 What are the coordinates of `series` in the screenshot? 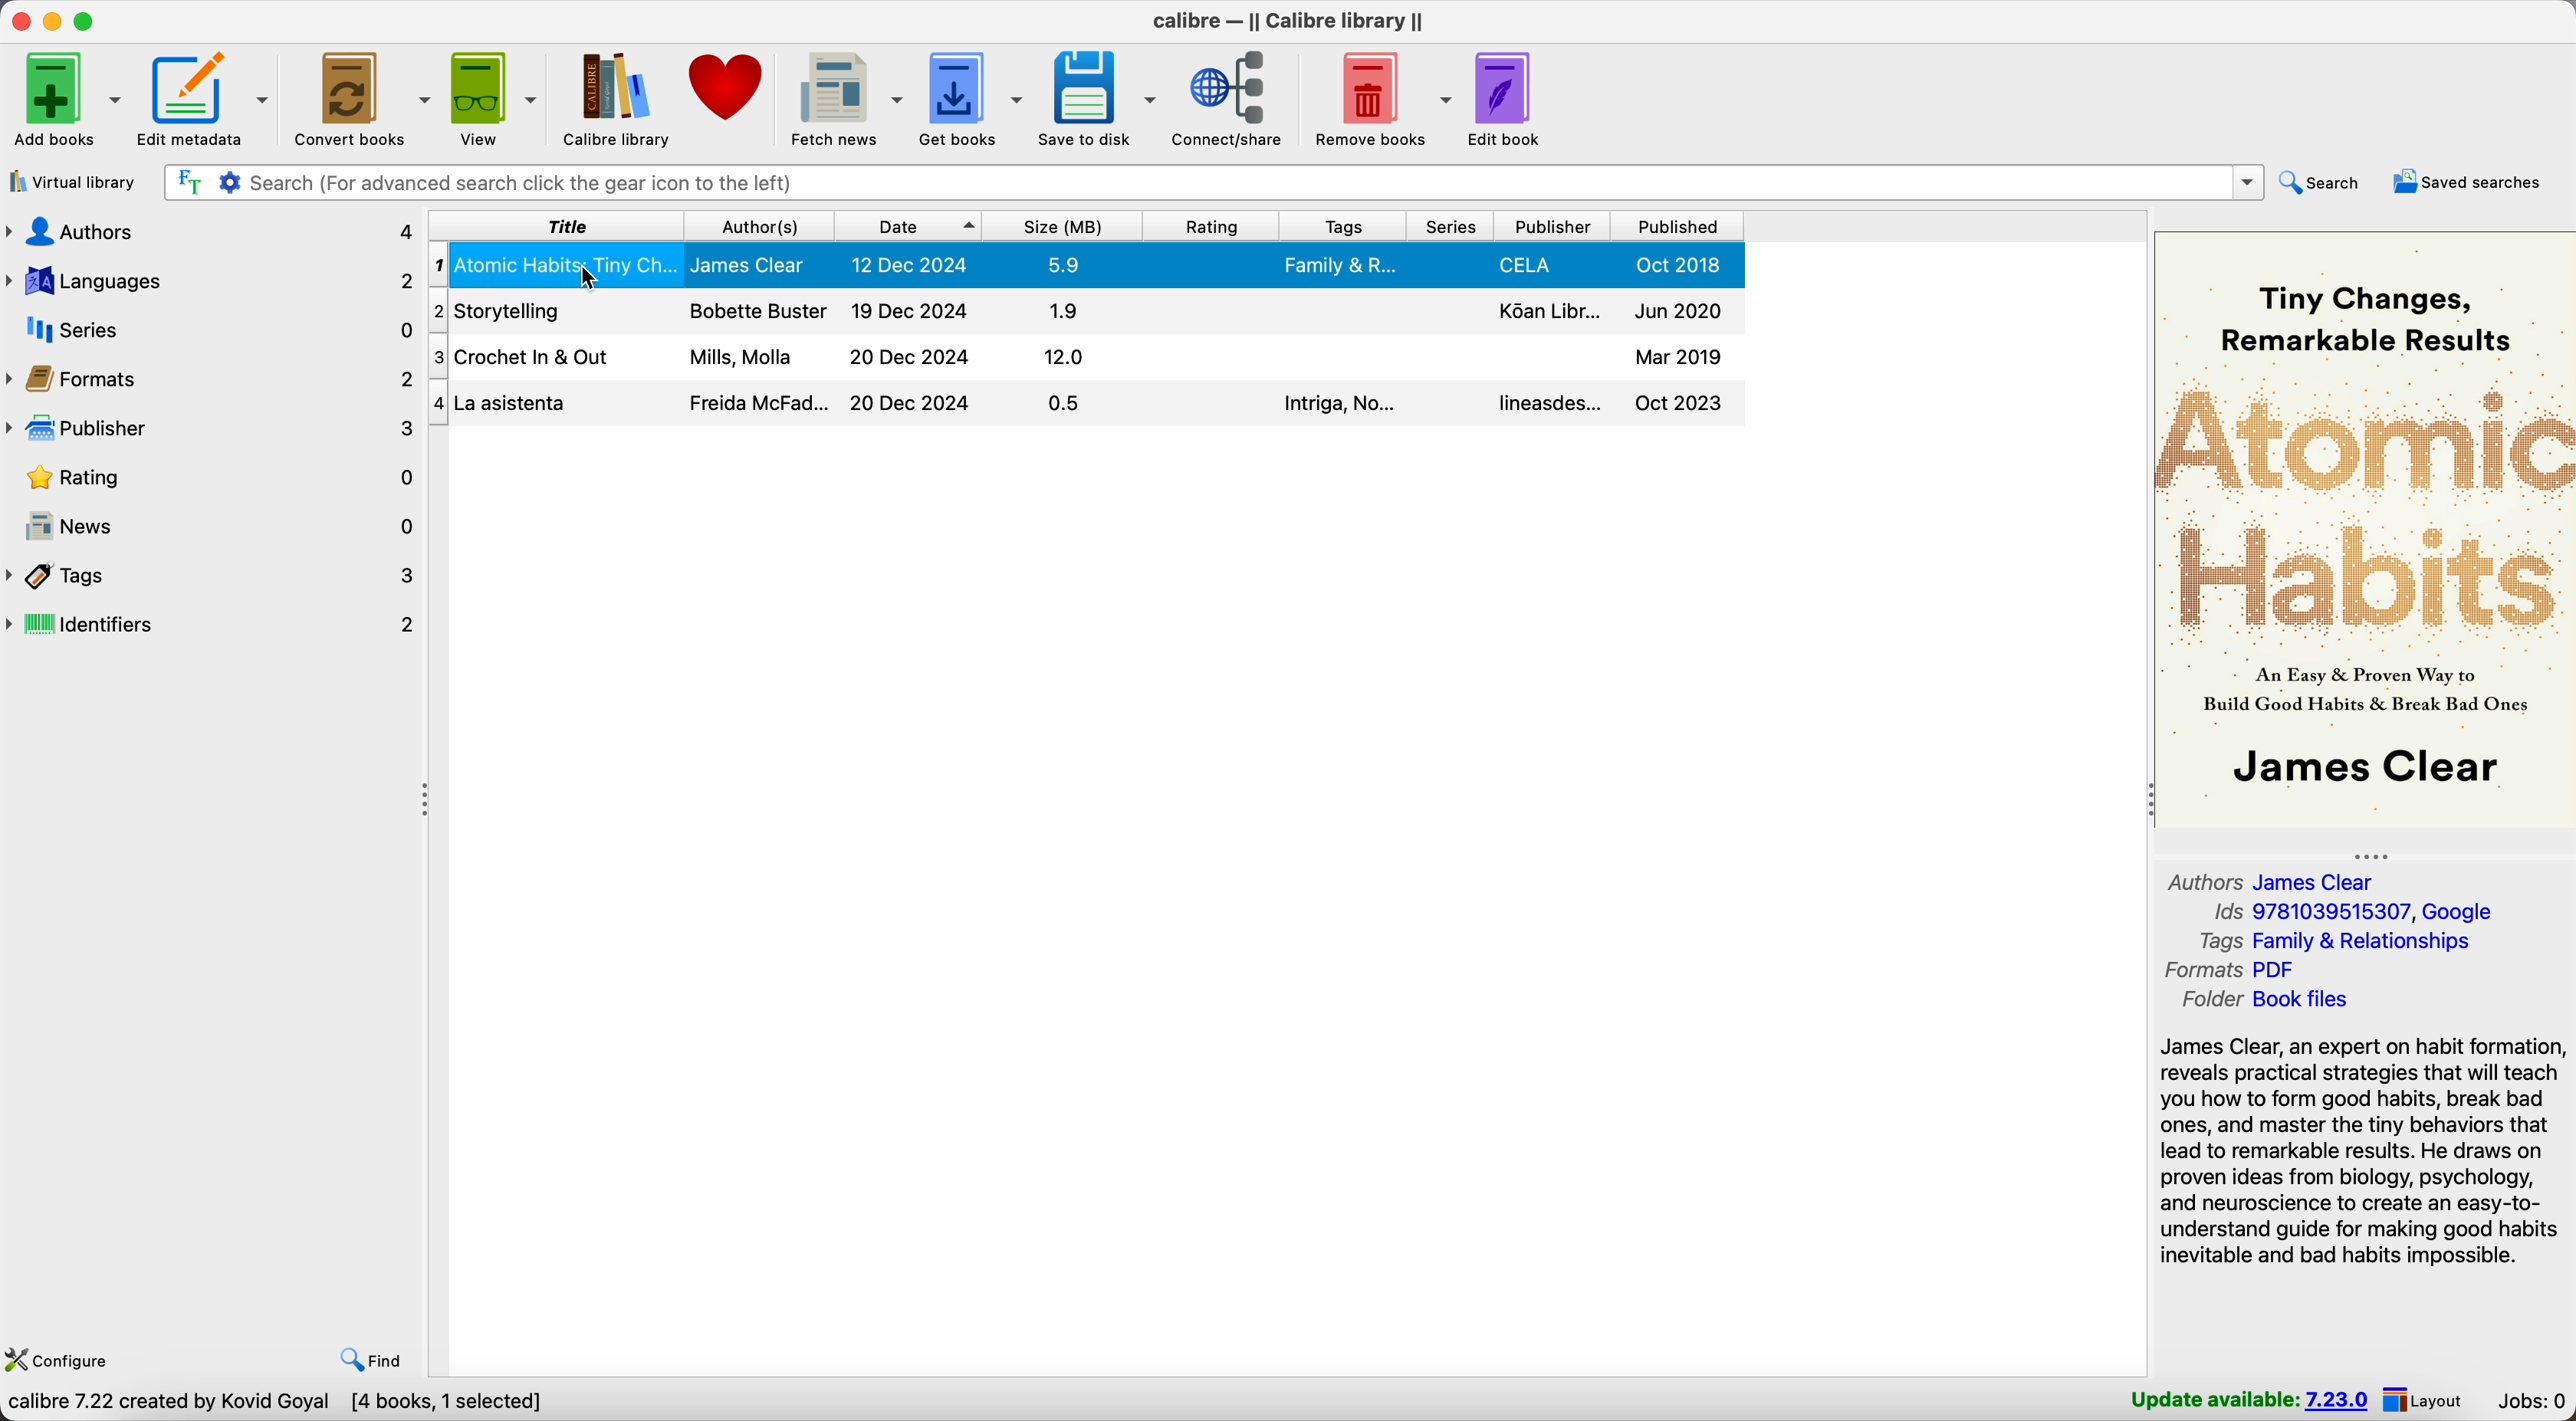 It's located at (1454, 225).